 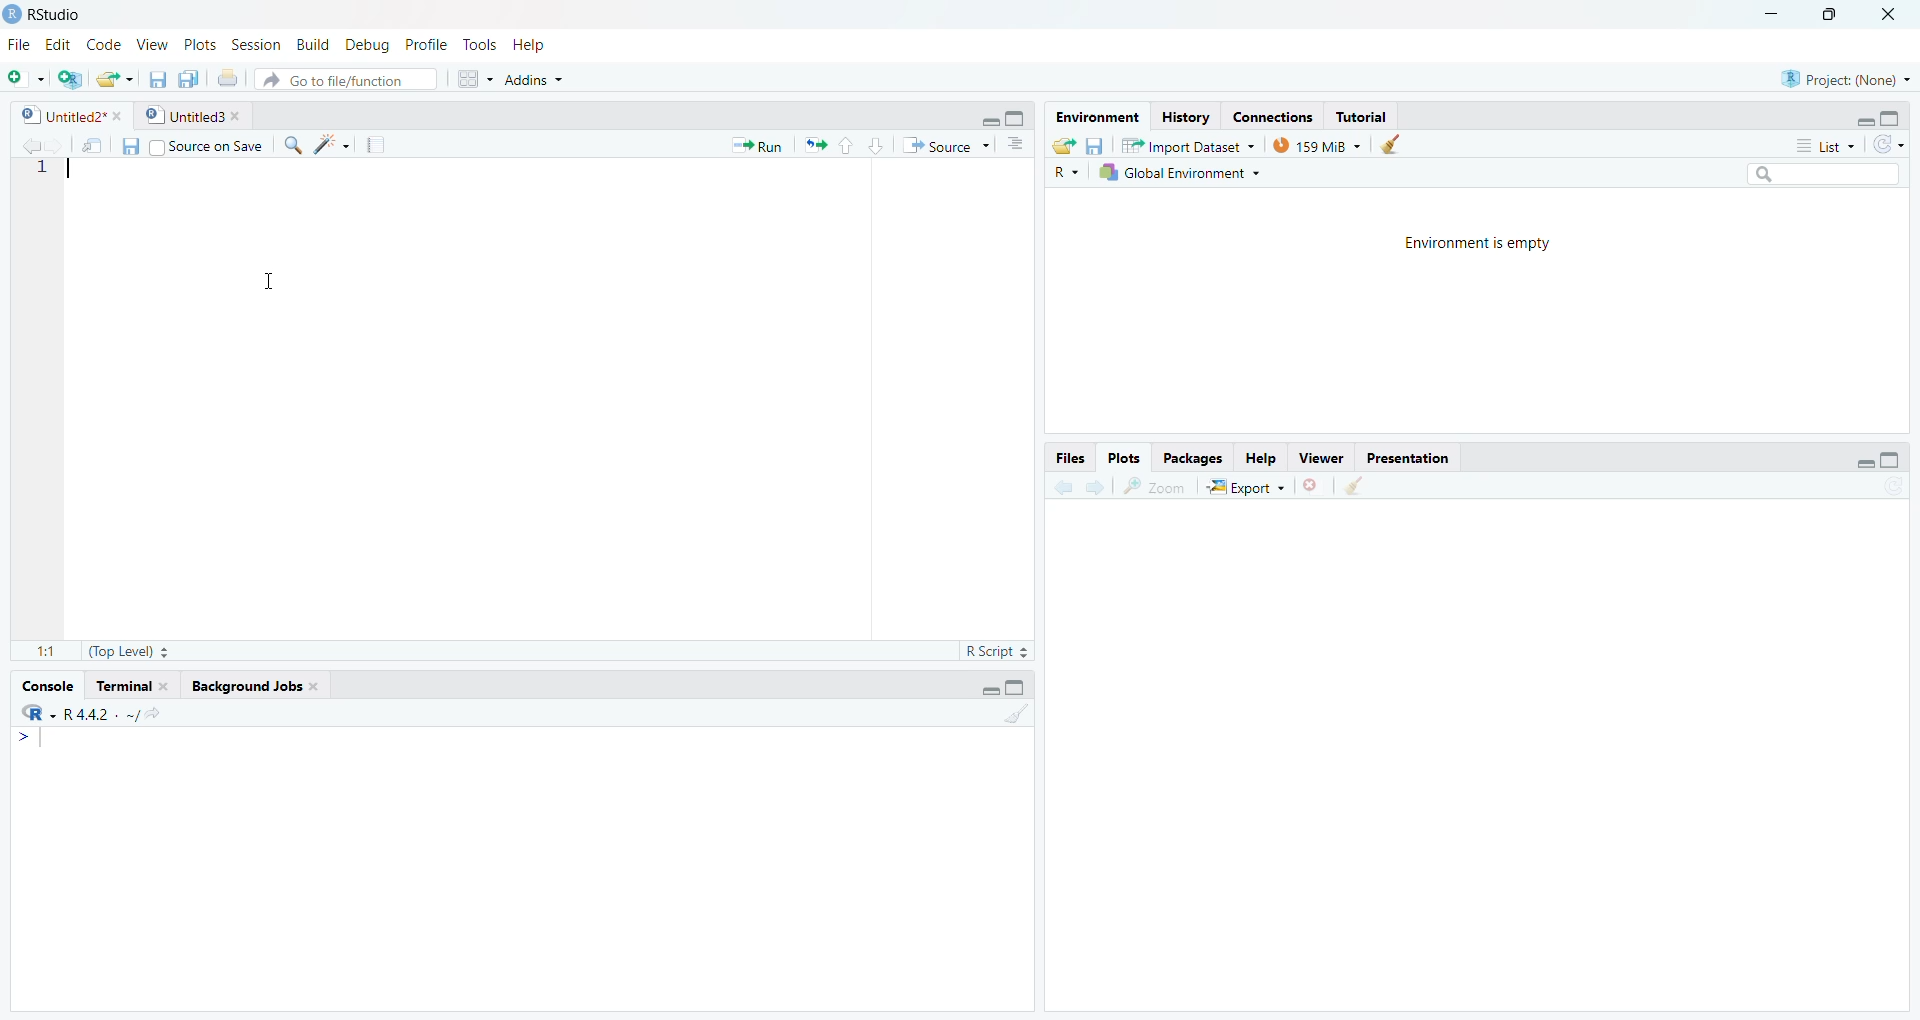 I want to click on New file, so click(x=24, y=79).